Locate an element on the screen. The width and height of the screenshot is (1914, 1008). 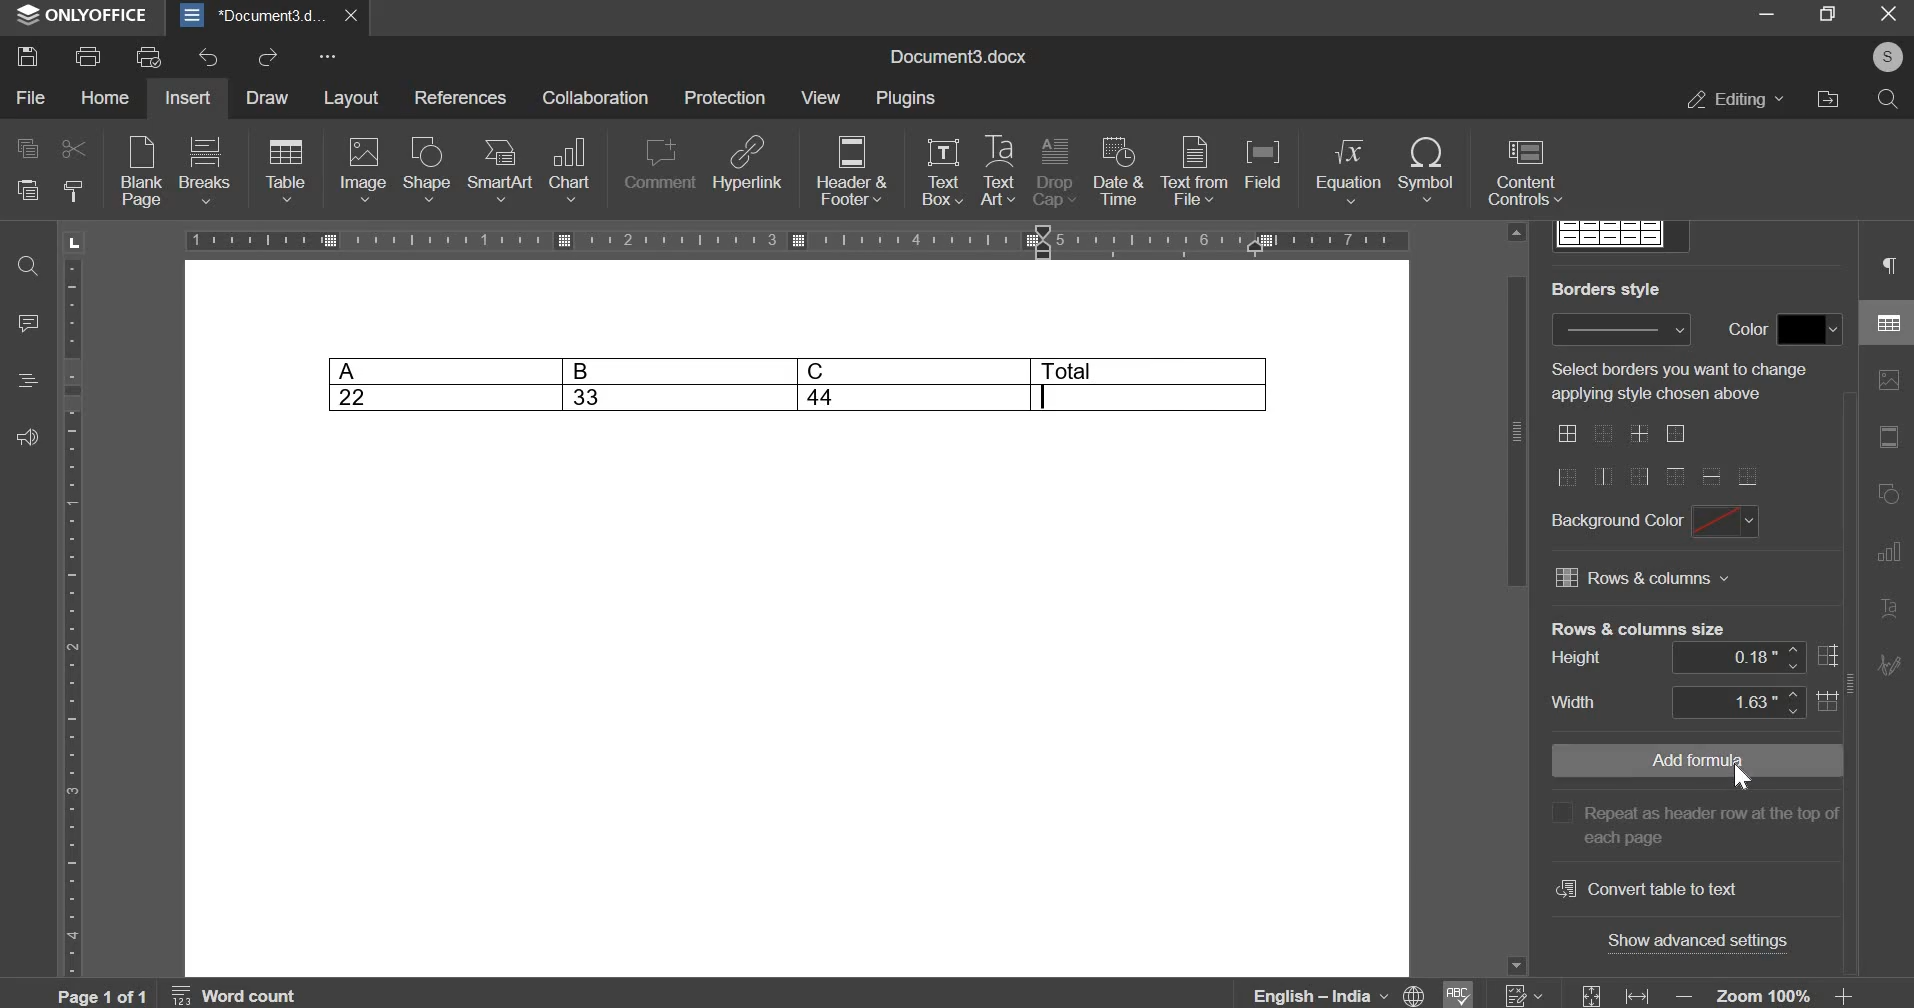
insert is located at coordinates (192, 97).